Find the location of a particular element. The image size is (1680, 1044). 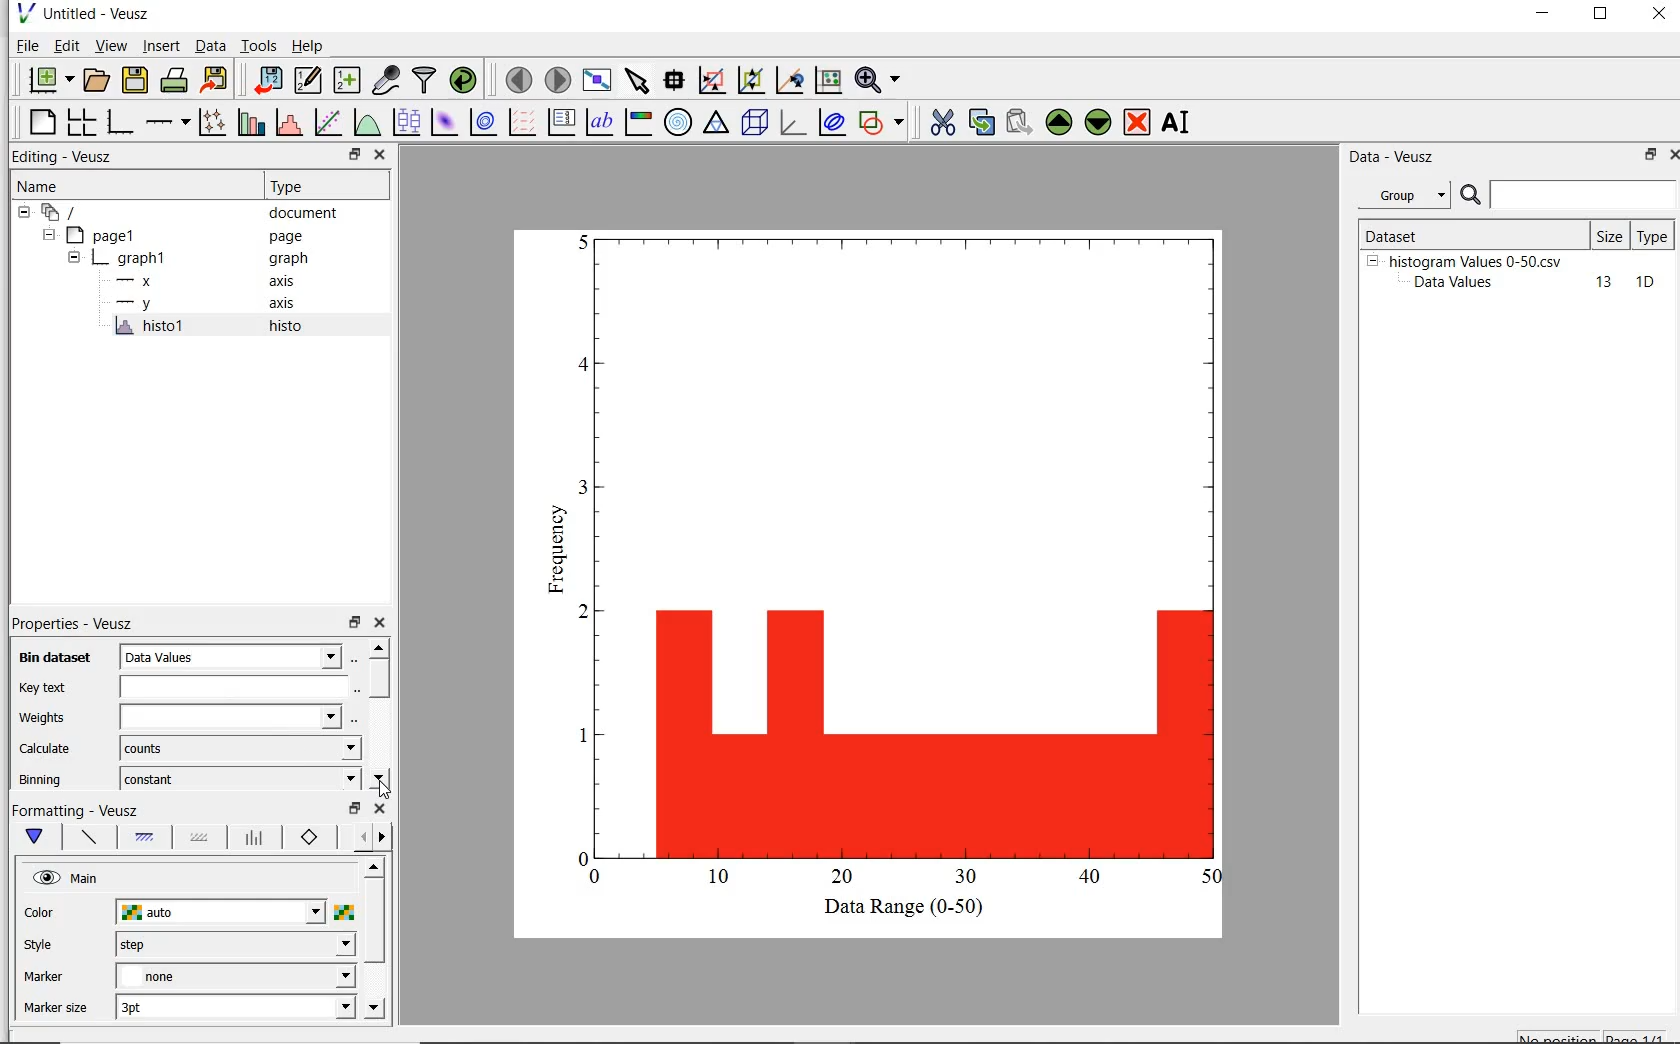

filter data is located at coordinates (425, 80).